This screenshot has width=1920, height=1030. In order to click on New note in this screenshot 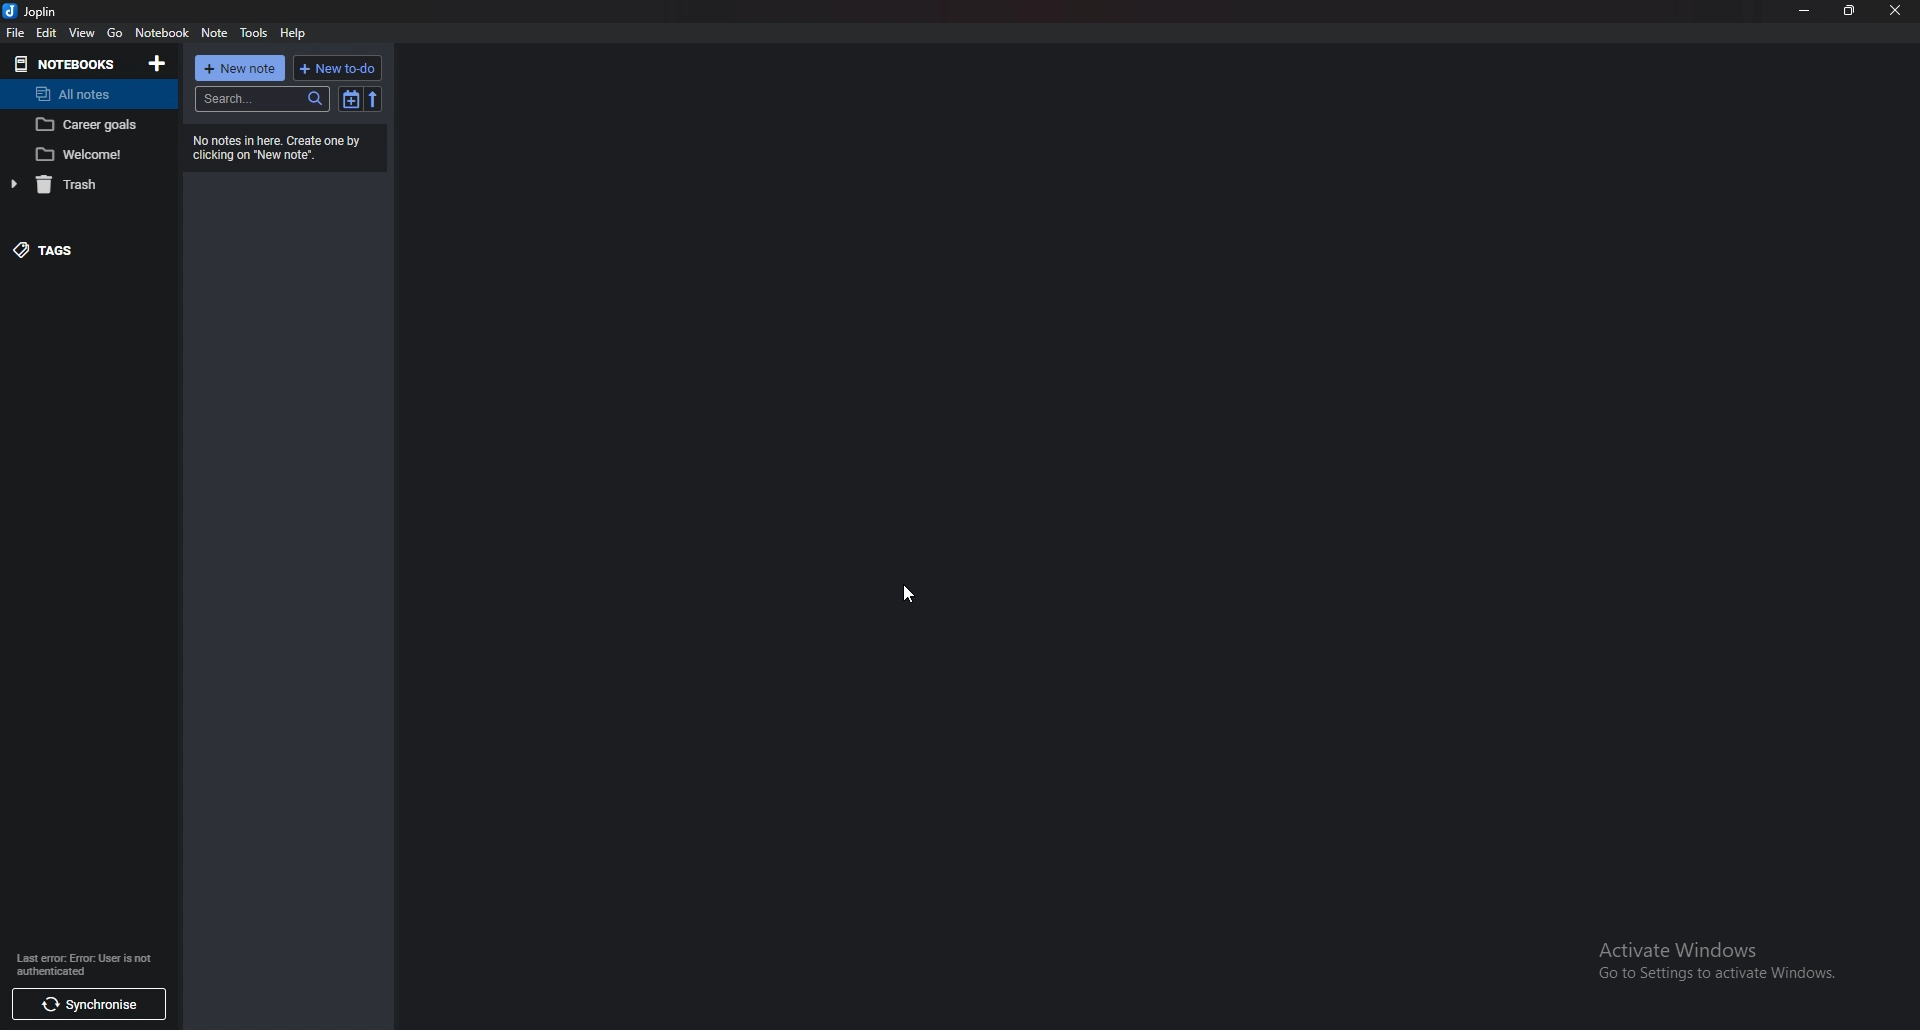, I will do `click(242, 68)`.